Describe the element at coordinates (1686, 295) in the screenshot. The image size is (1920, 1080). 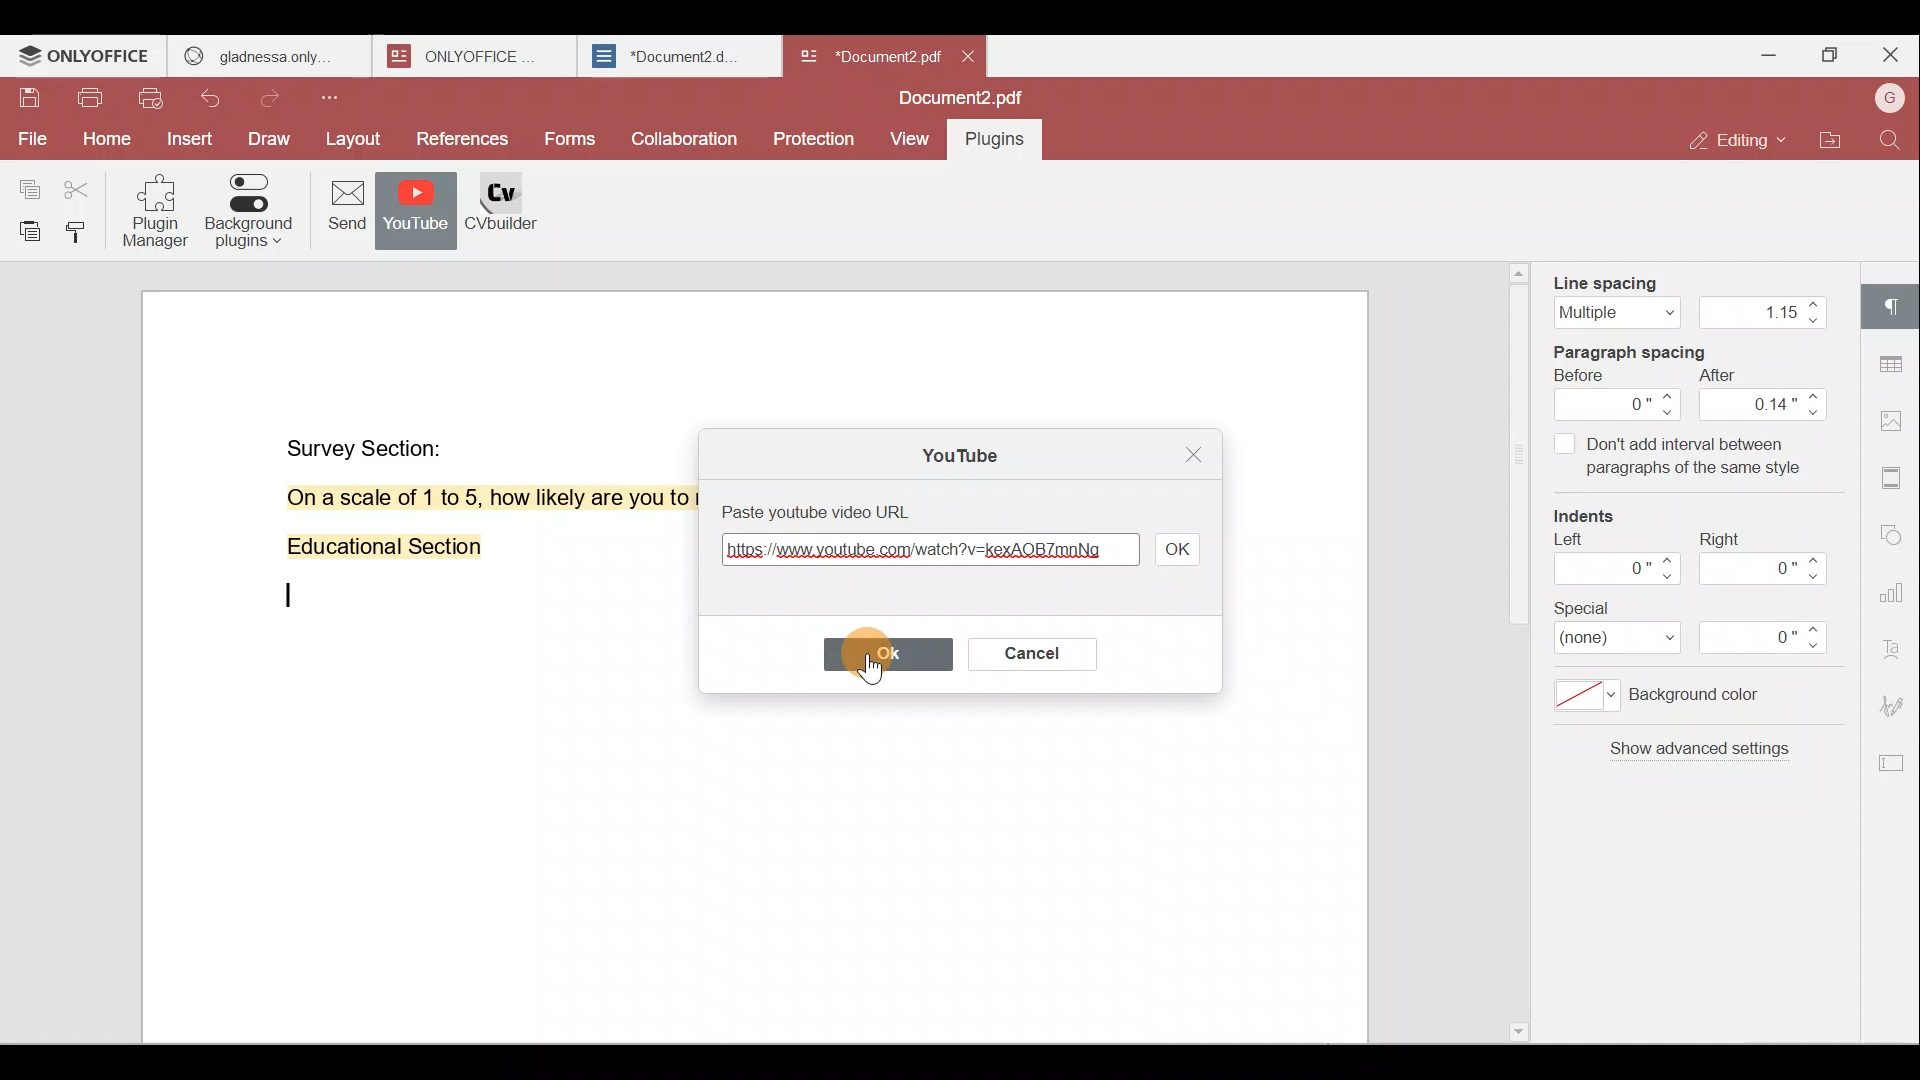
I see `Line spacing` at that location.